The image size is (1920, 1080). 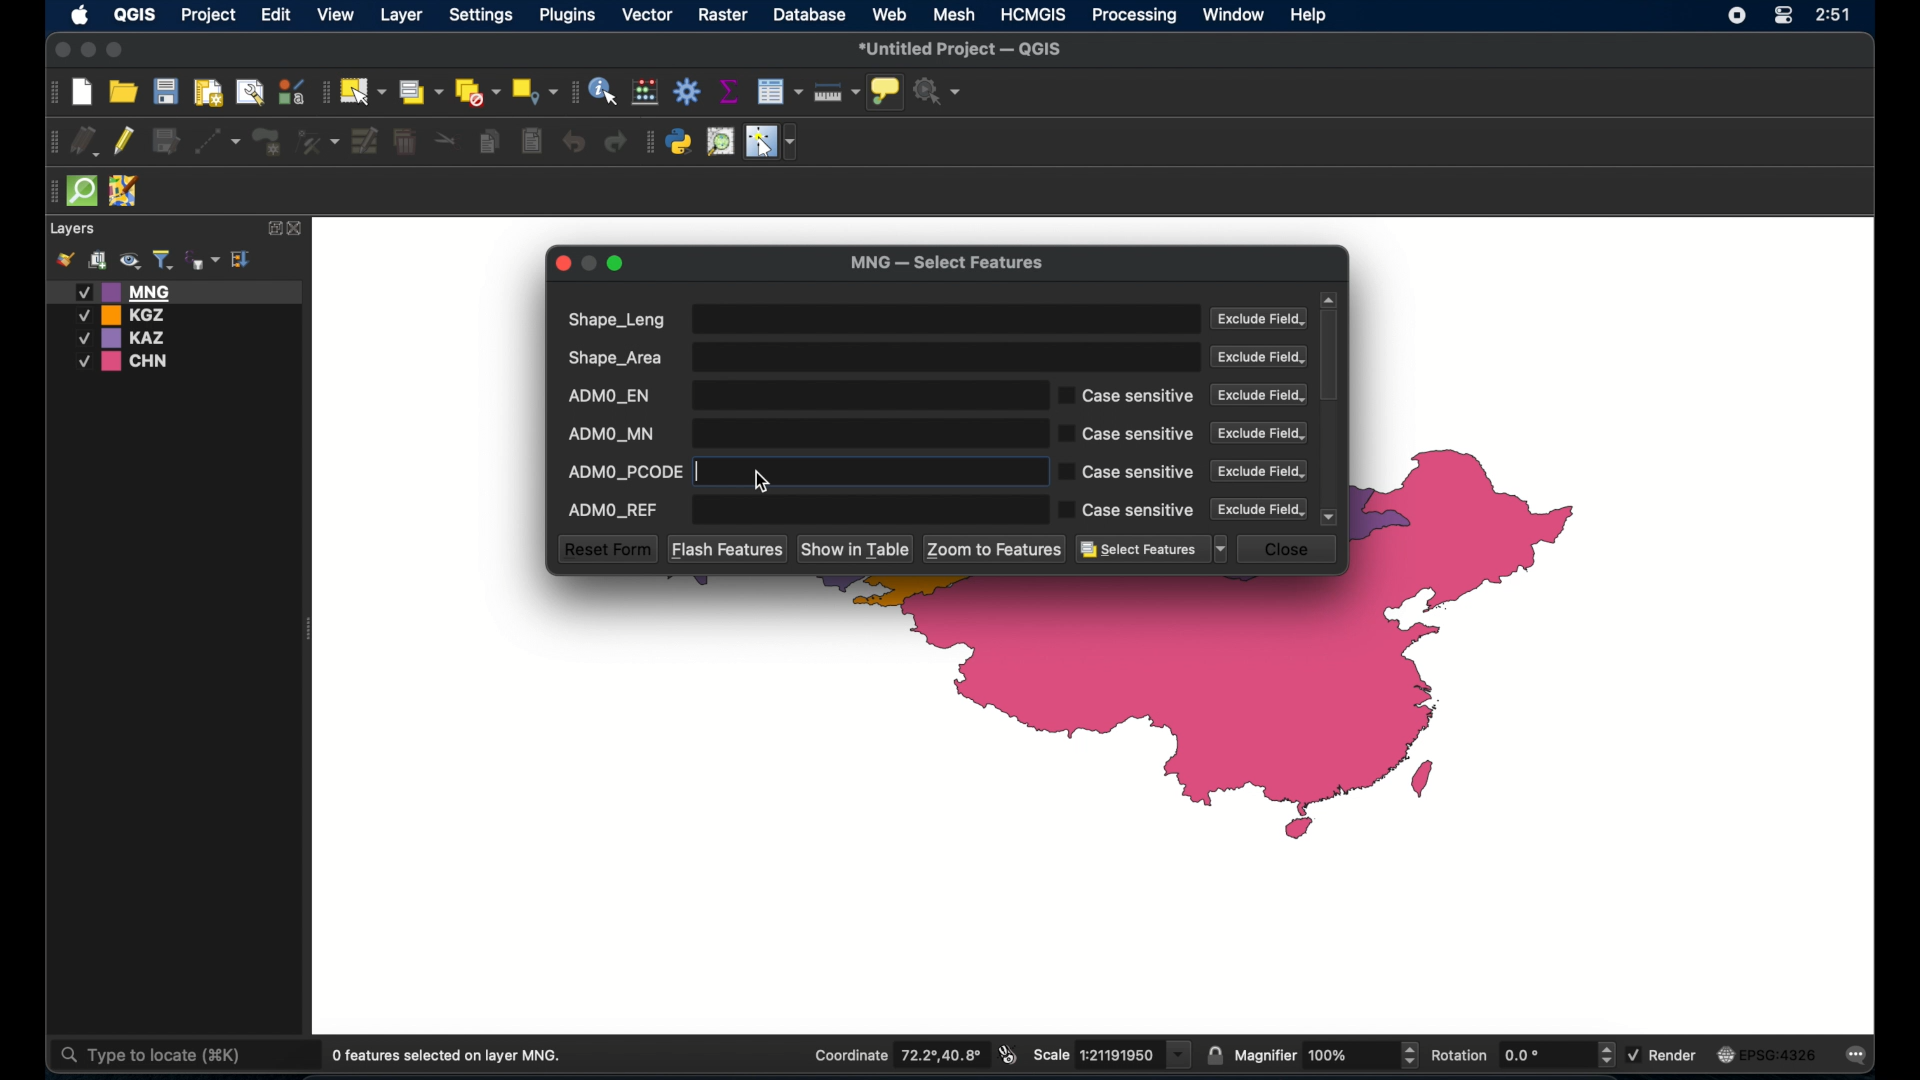 What do you see at coordinates (1113, 1055) in the screenshot?
I see `scale 1:21191950` at bounding box center [1113, 1055].